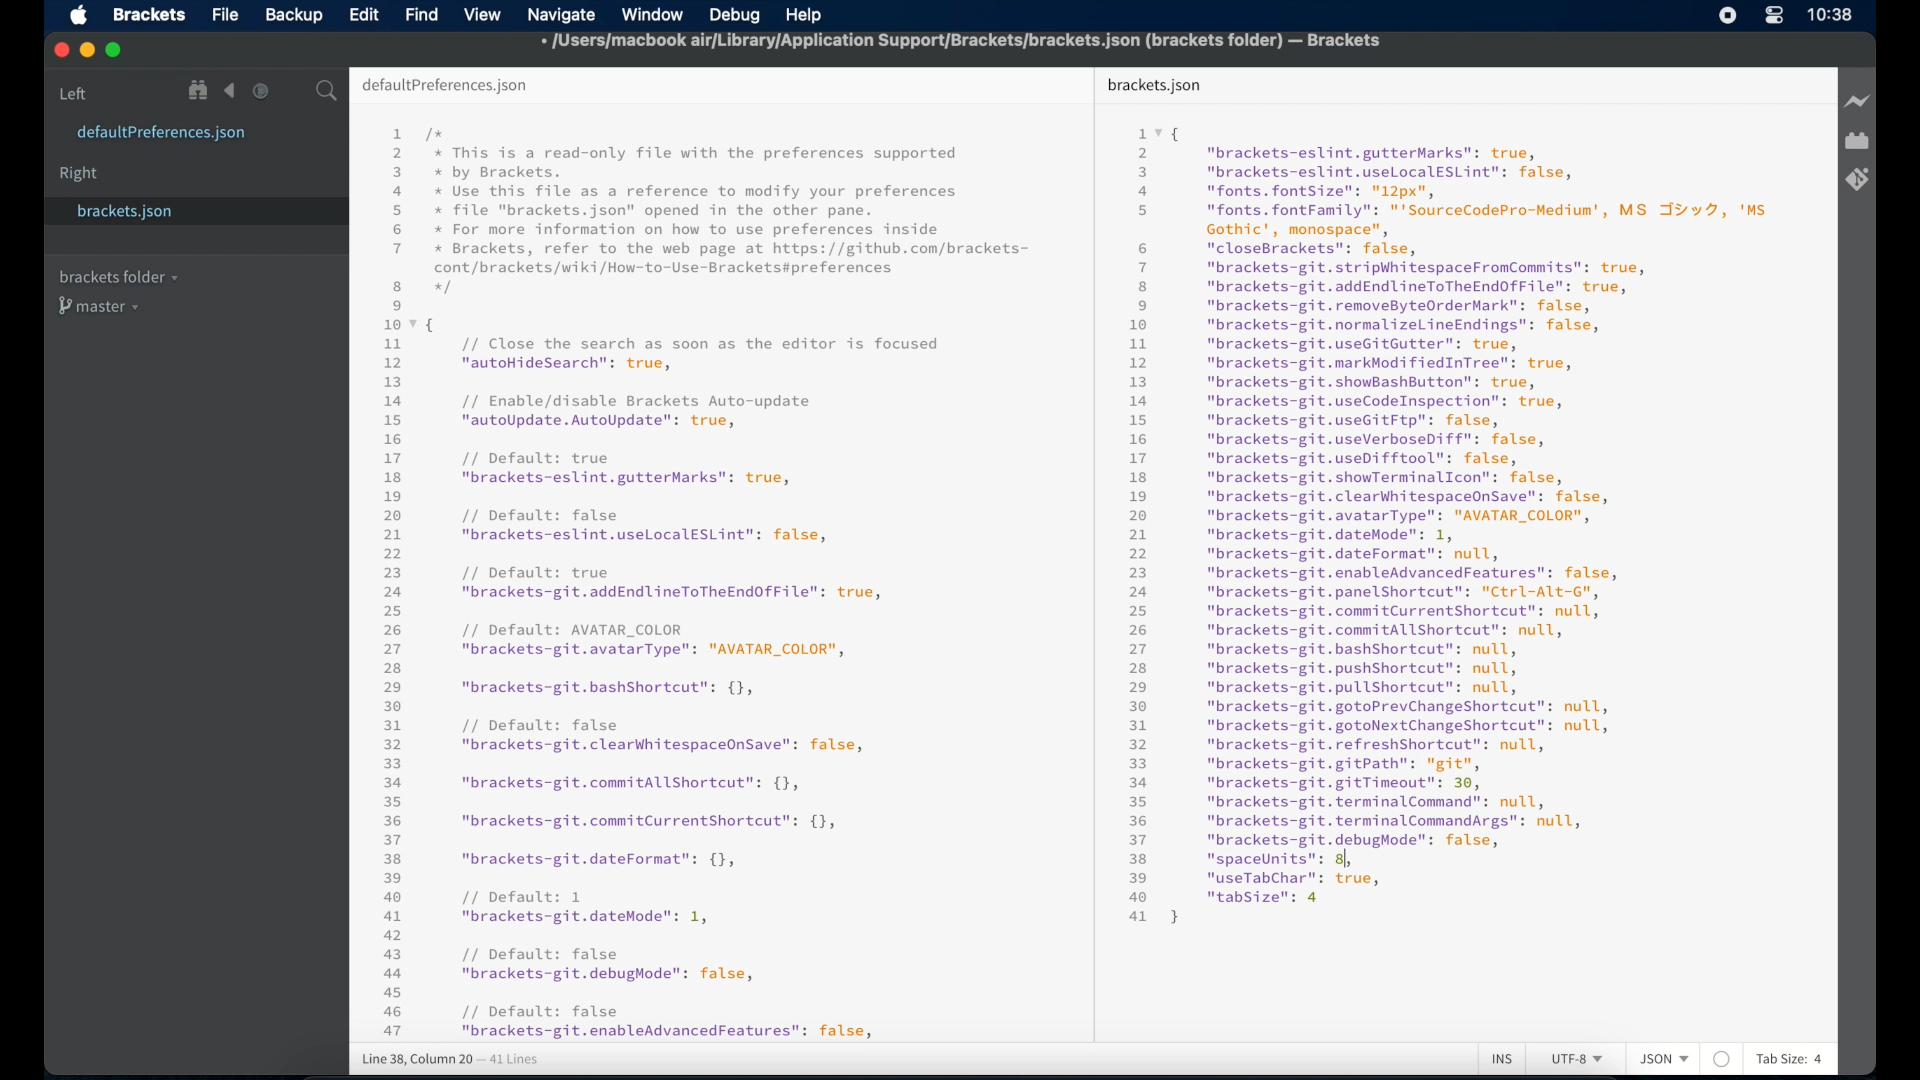  Describe the element at coordinates (74, 94) in the screenshot. I see `left` at that location.